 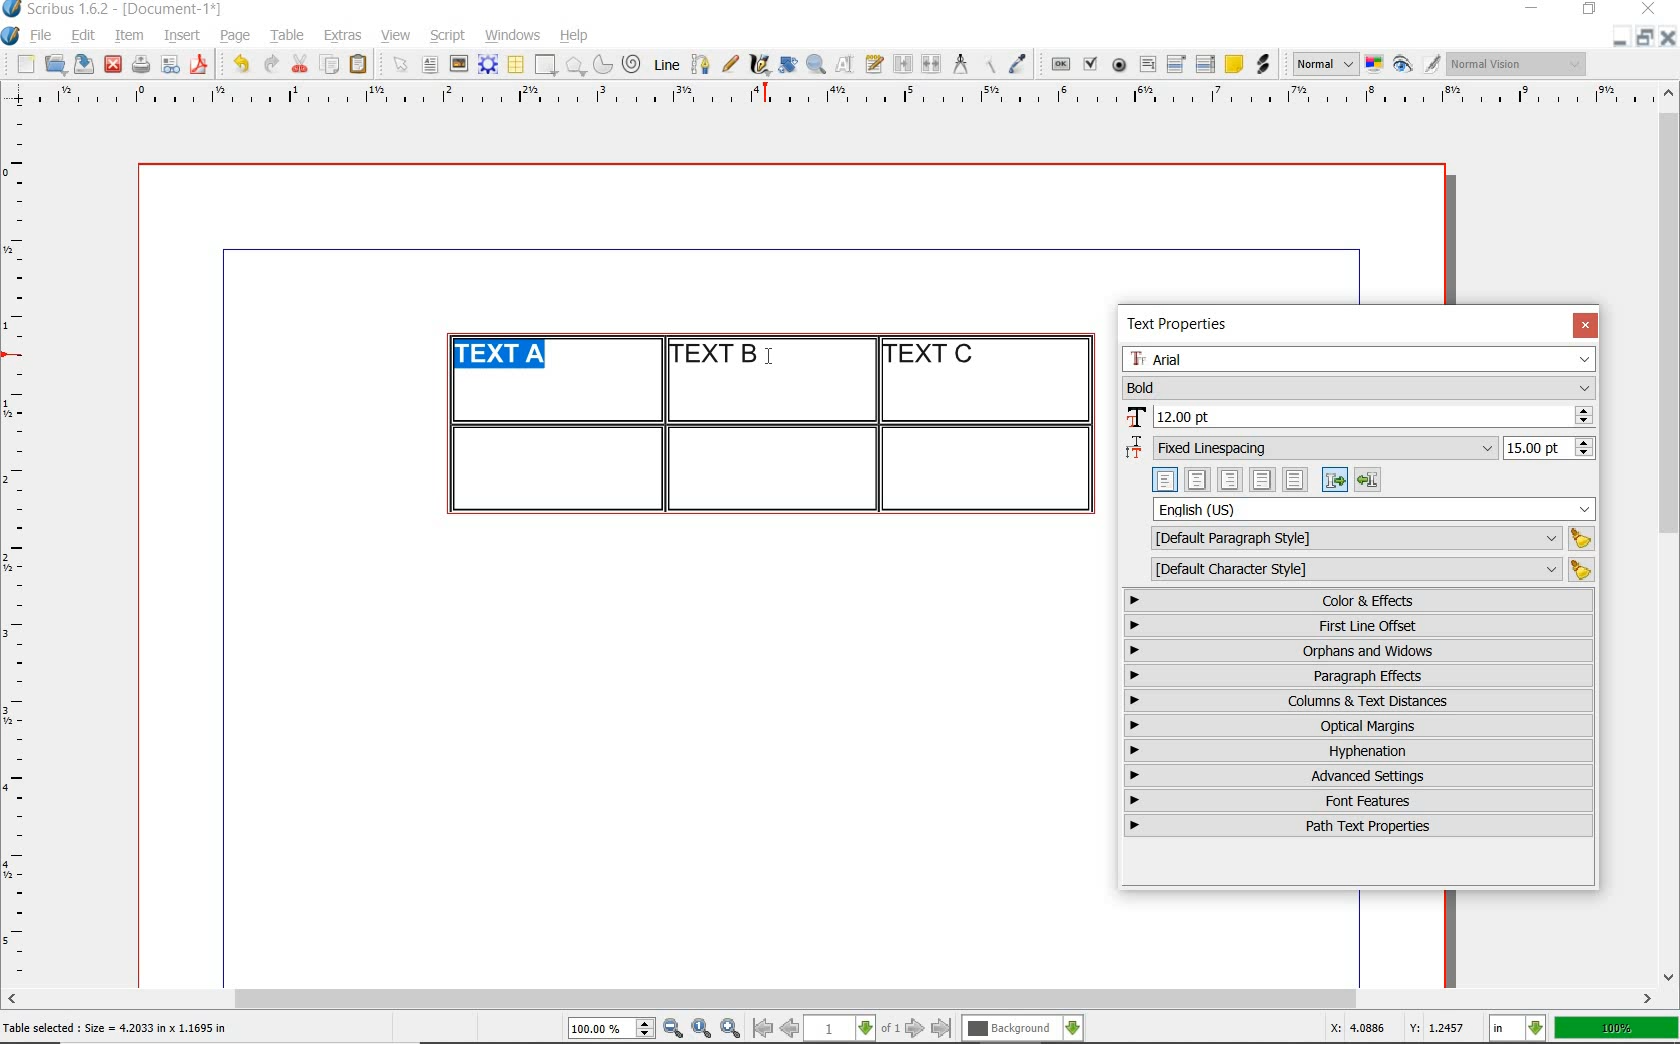 I want to click on edit, so click(x=84, y=35).